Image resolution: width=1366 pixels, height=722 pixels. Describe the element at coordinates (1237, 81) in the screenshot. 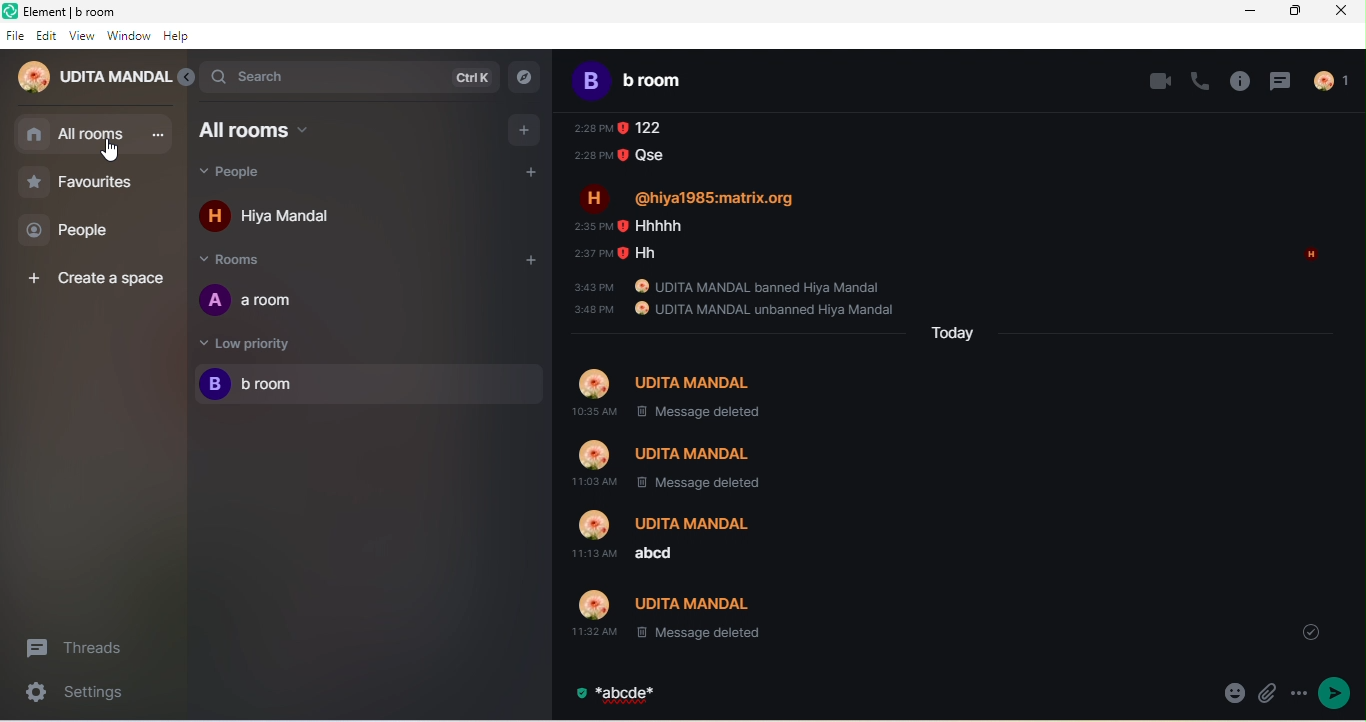

I see `info` at that location.